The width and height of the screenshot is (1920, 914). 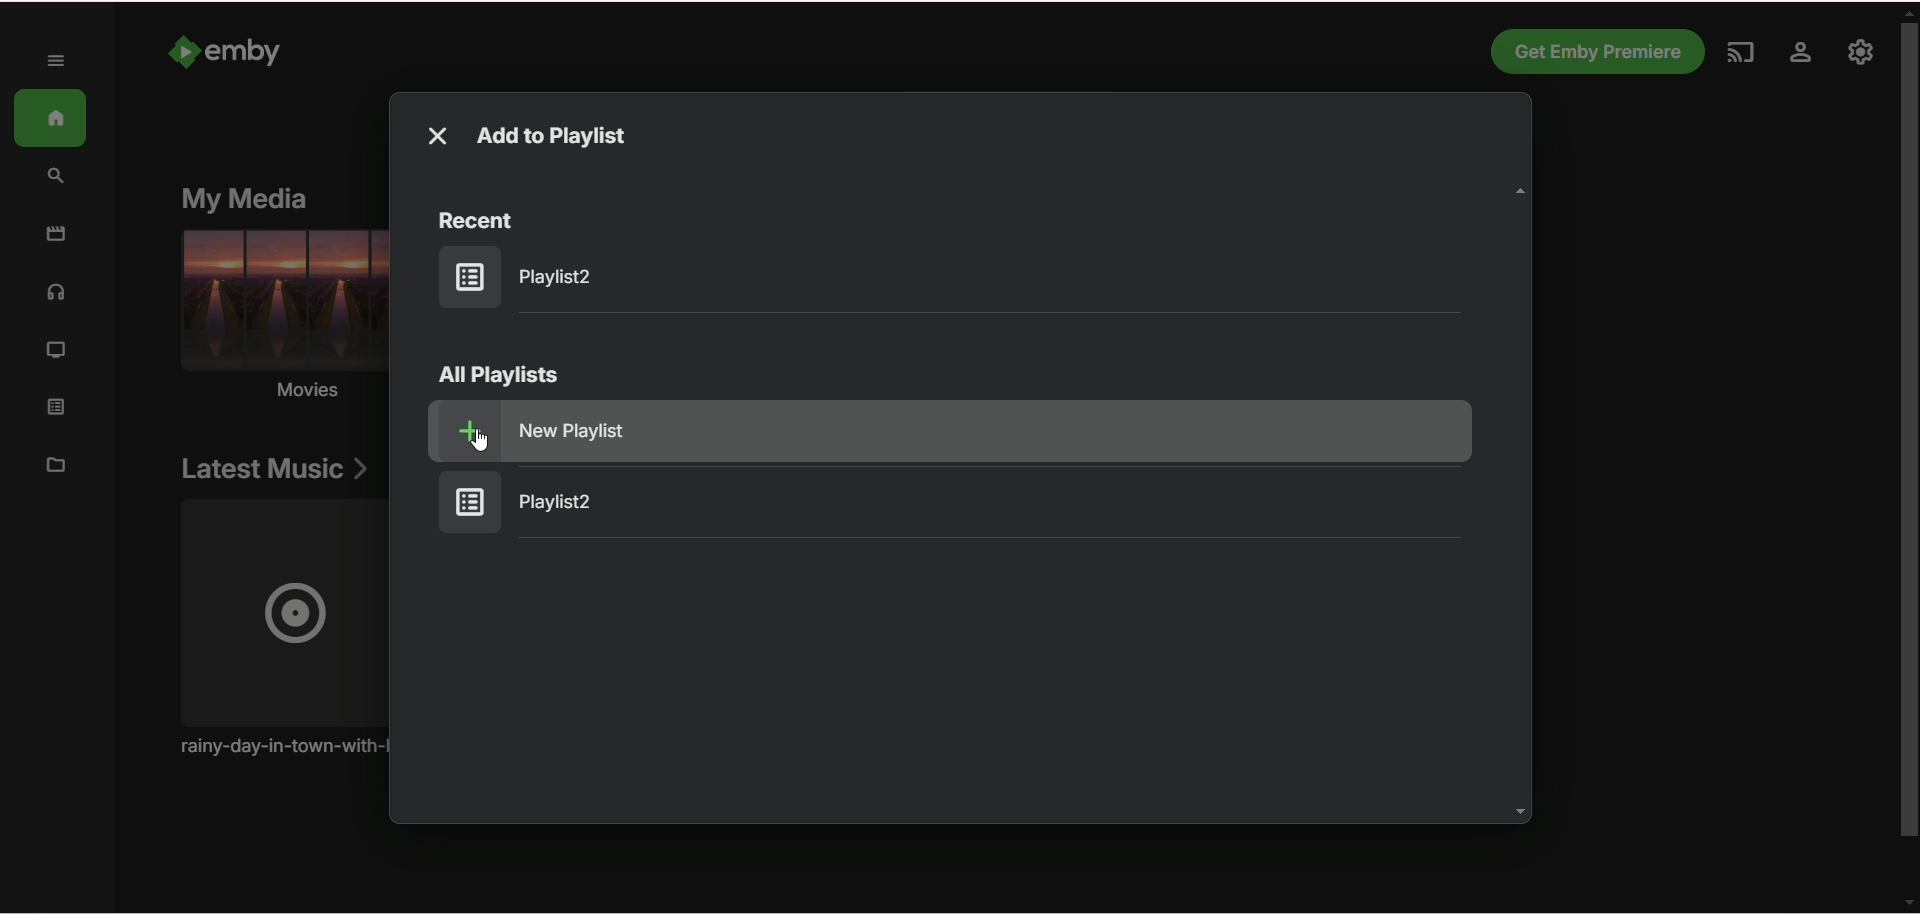 What do you see at coordinates (1908, 455) in the screenshot?
I see `vertical scroll bar` at bounding box center [1908, 455].